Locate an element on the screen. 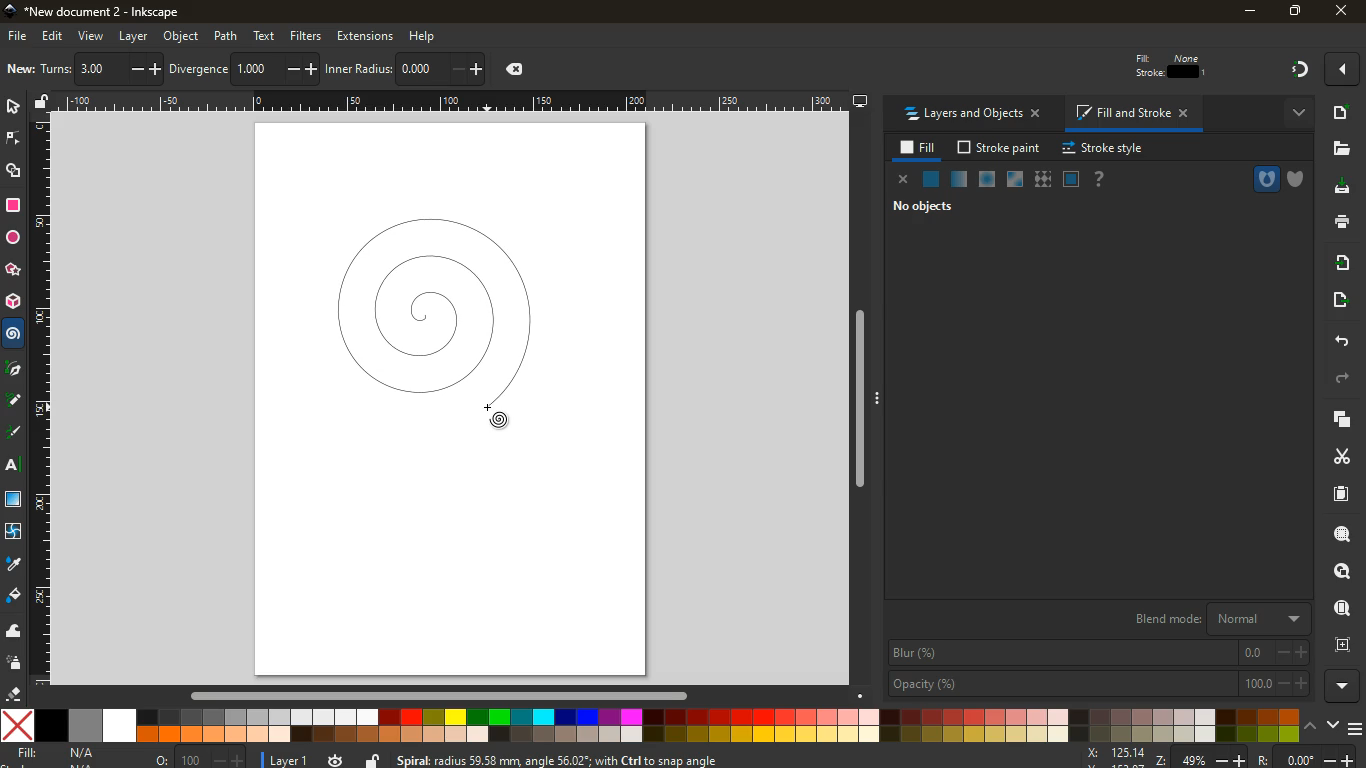 This screenshot has height=768, width=1366. up is located at coordinates (1313, 725).